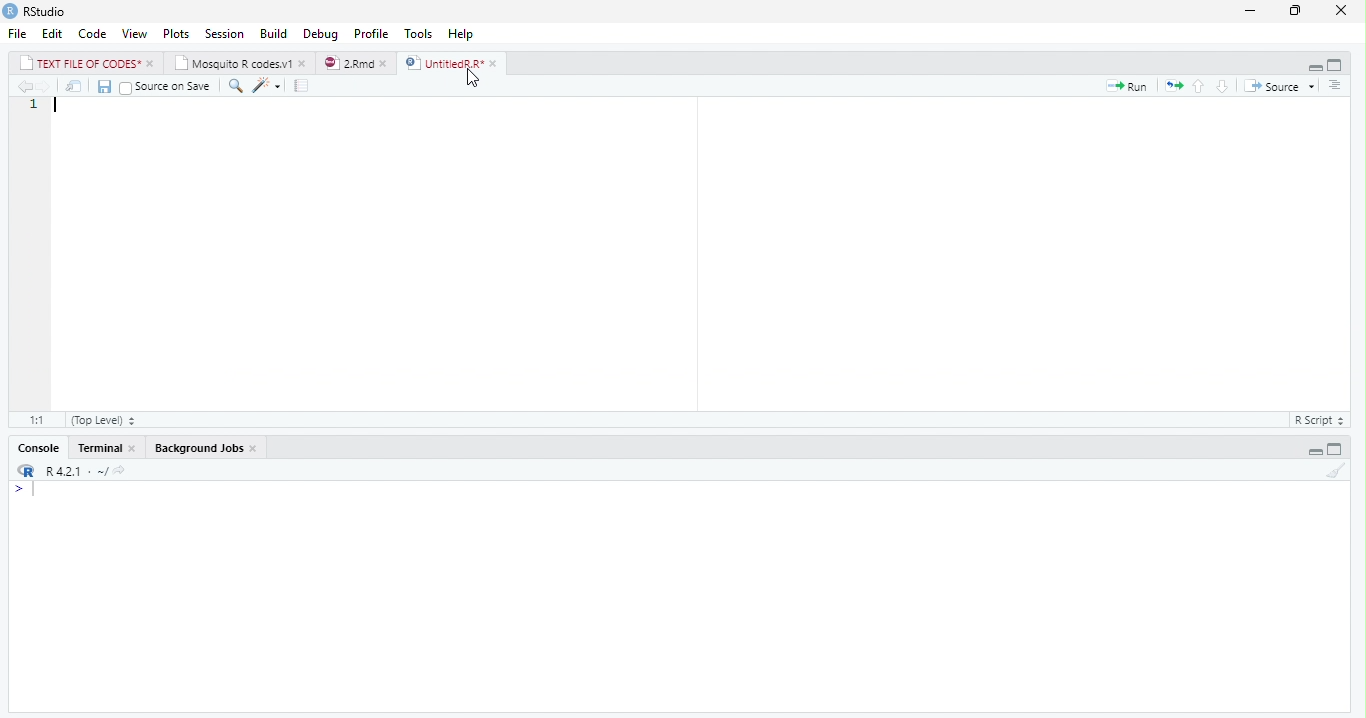 The width and height of the screenshot is (1366, 718). Describe the element at coordinates (1222, 87) in the screenshot. I see `next section` at that location.